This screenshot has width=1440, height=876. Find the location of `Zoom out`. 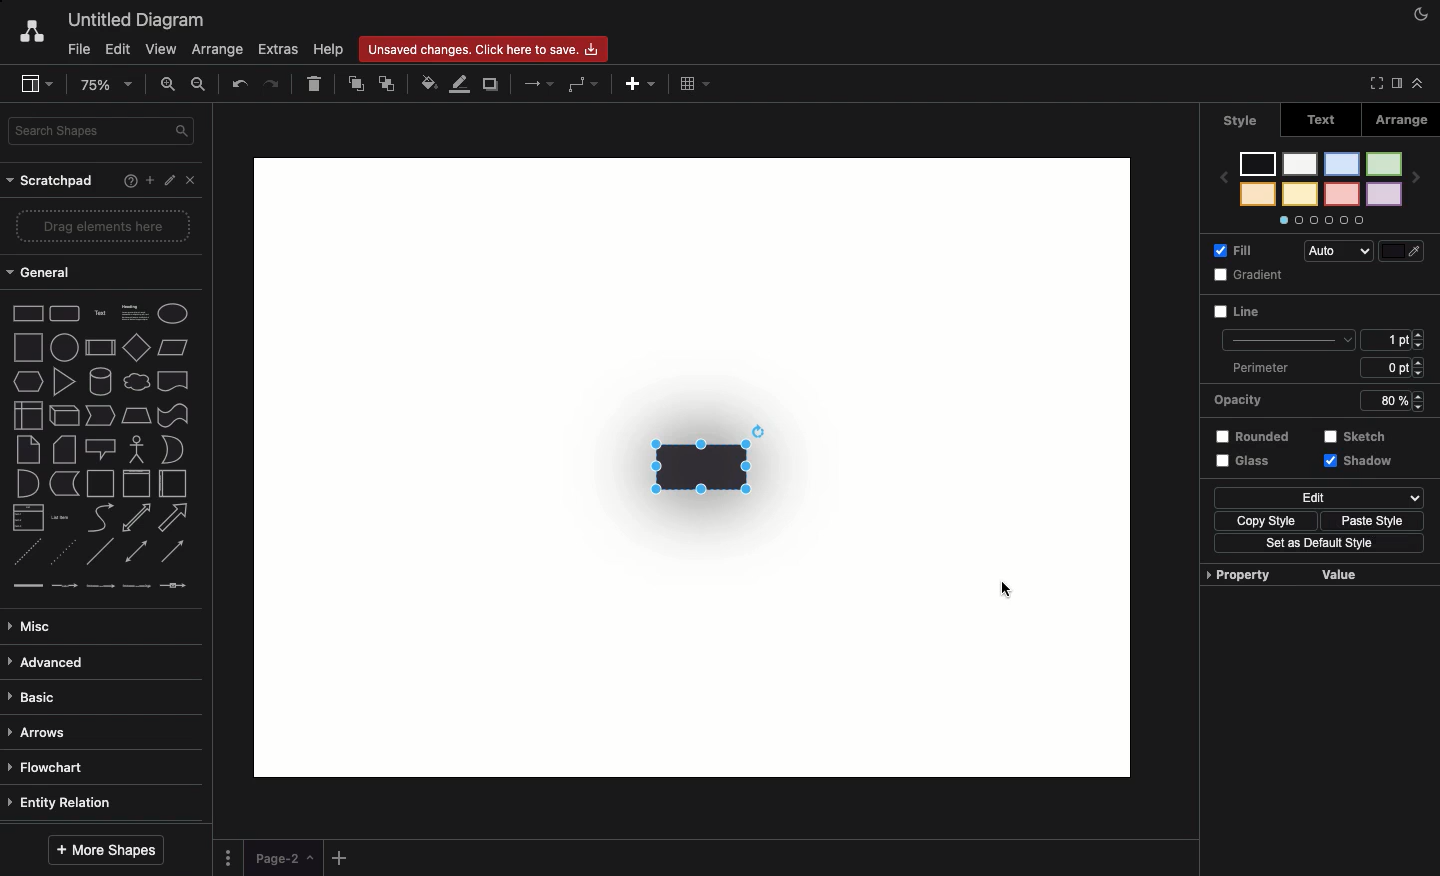

Zoom out is located at coordinates (199, 84).